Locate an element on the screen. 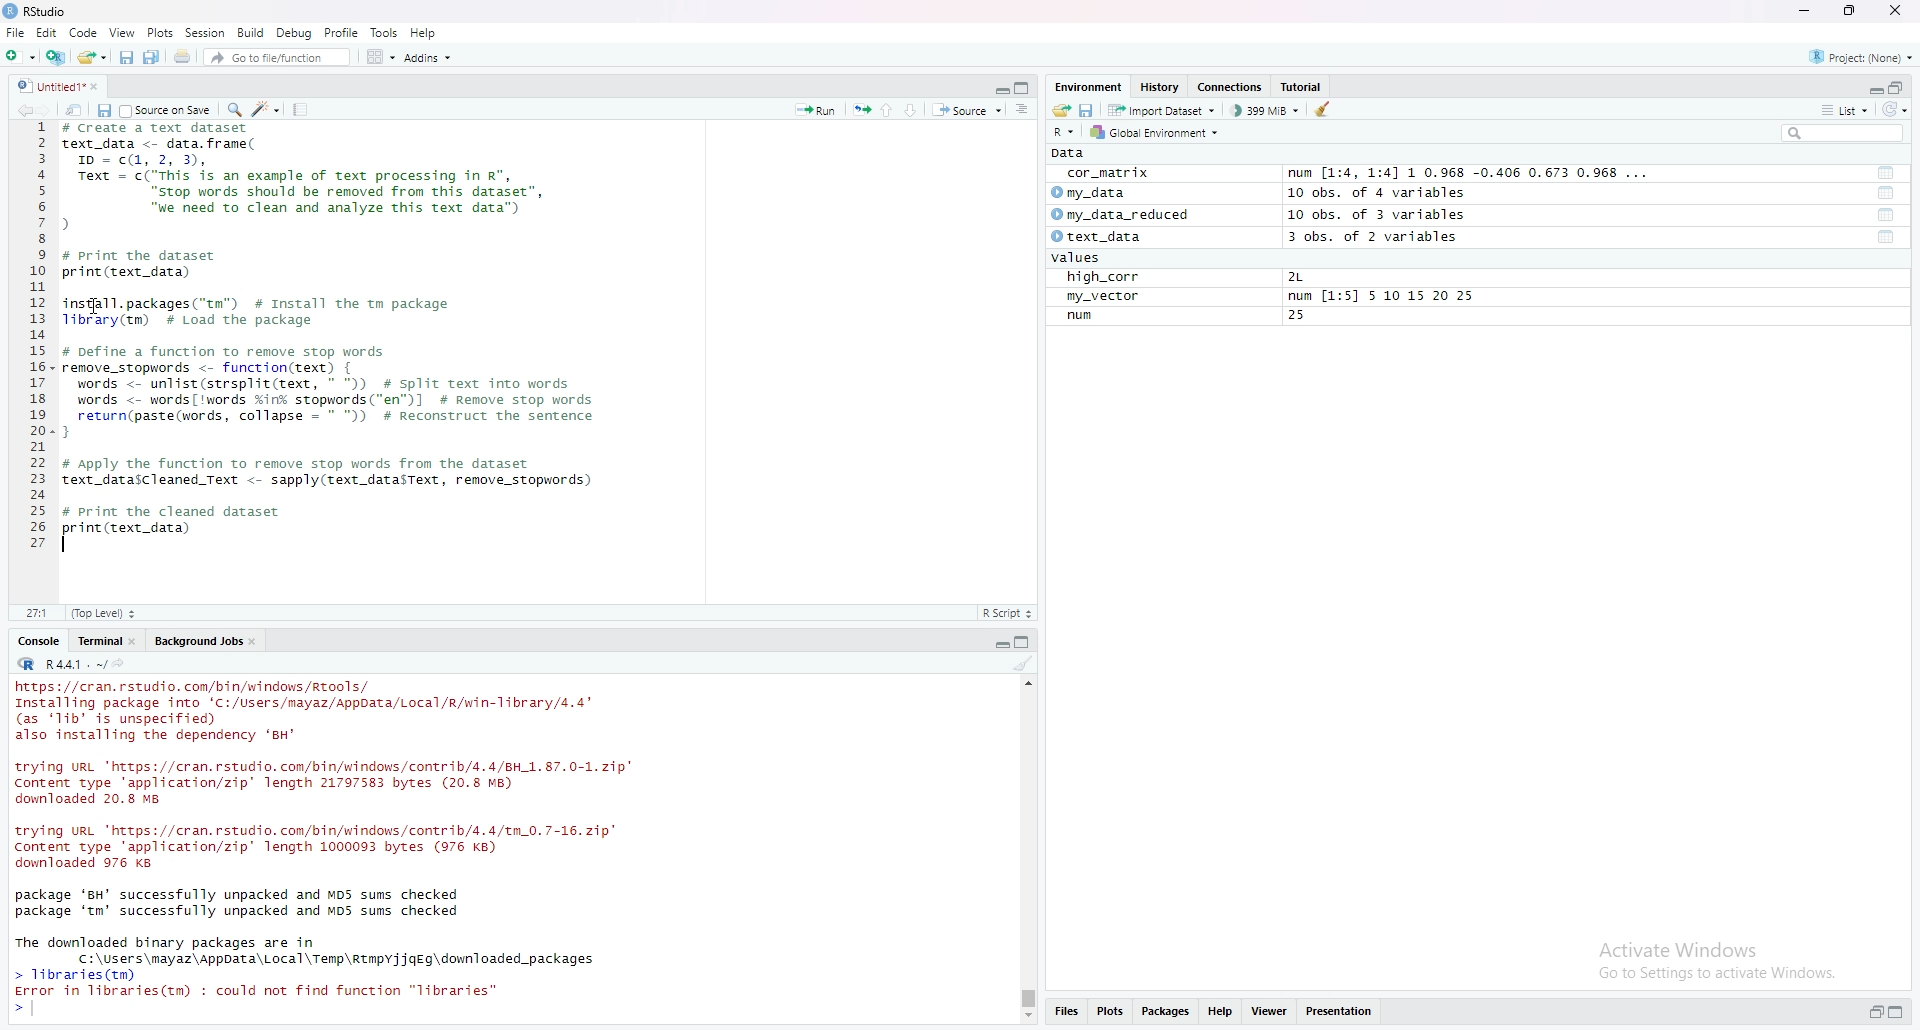  Top level is located at coordinates (104, 612).